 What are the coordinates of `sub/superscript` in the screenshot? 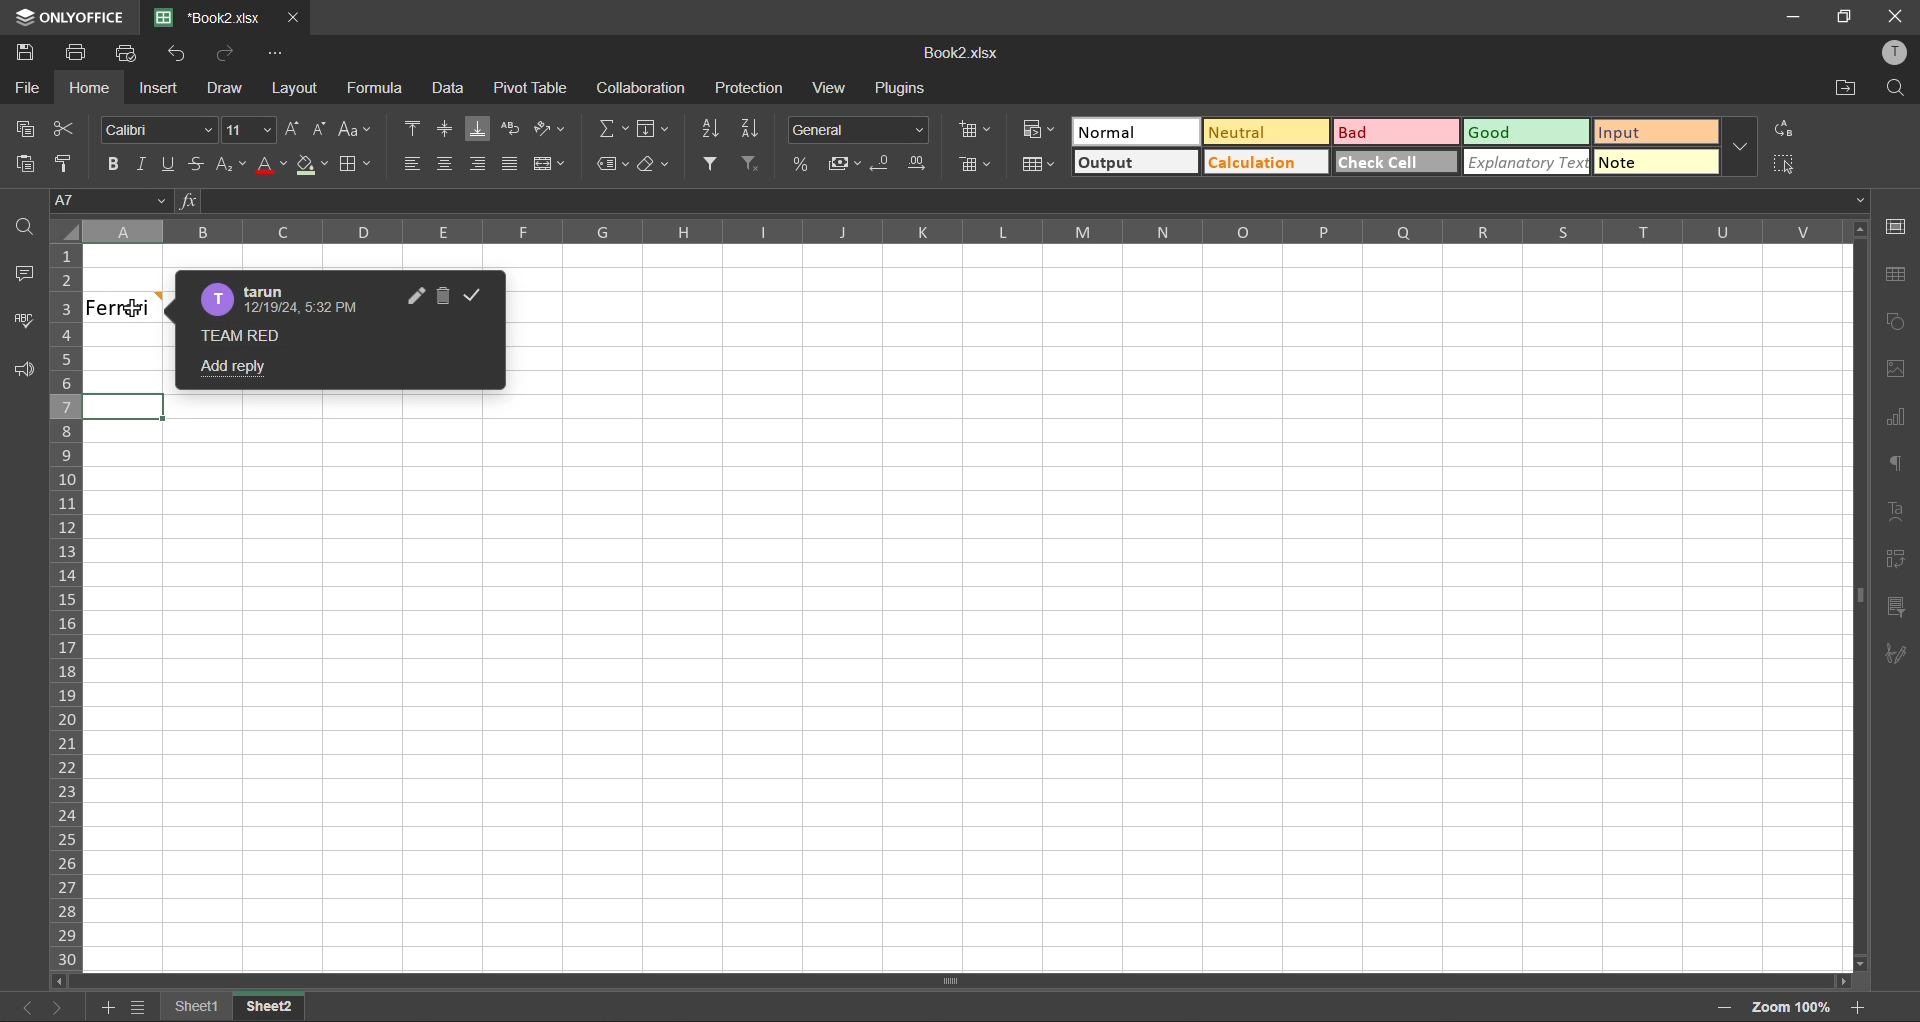 It's located at (227, 164).